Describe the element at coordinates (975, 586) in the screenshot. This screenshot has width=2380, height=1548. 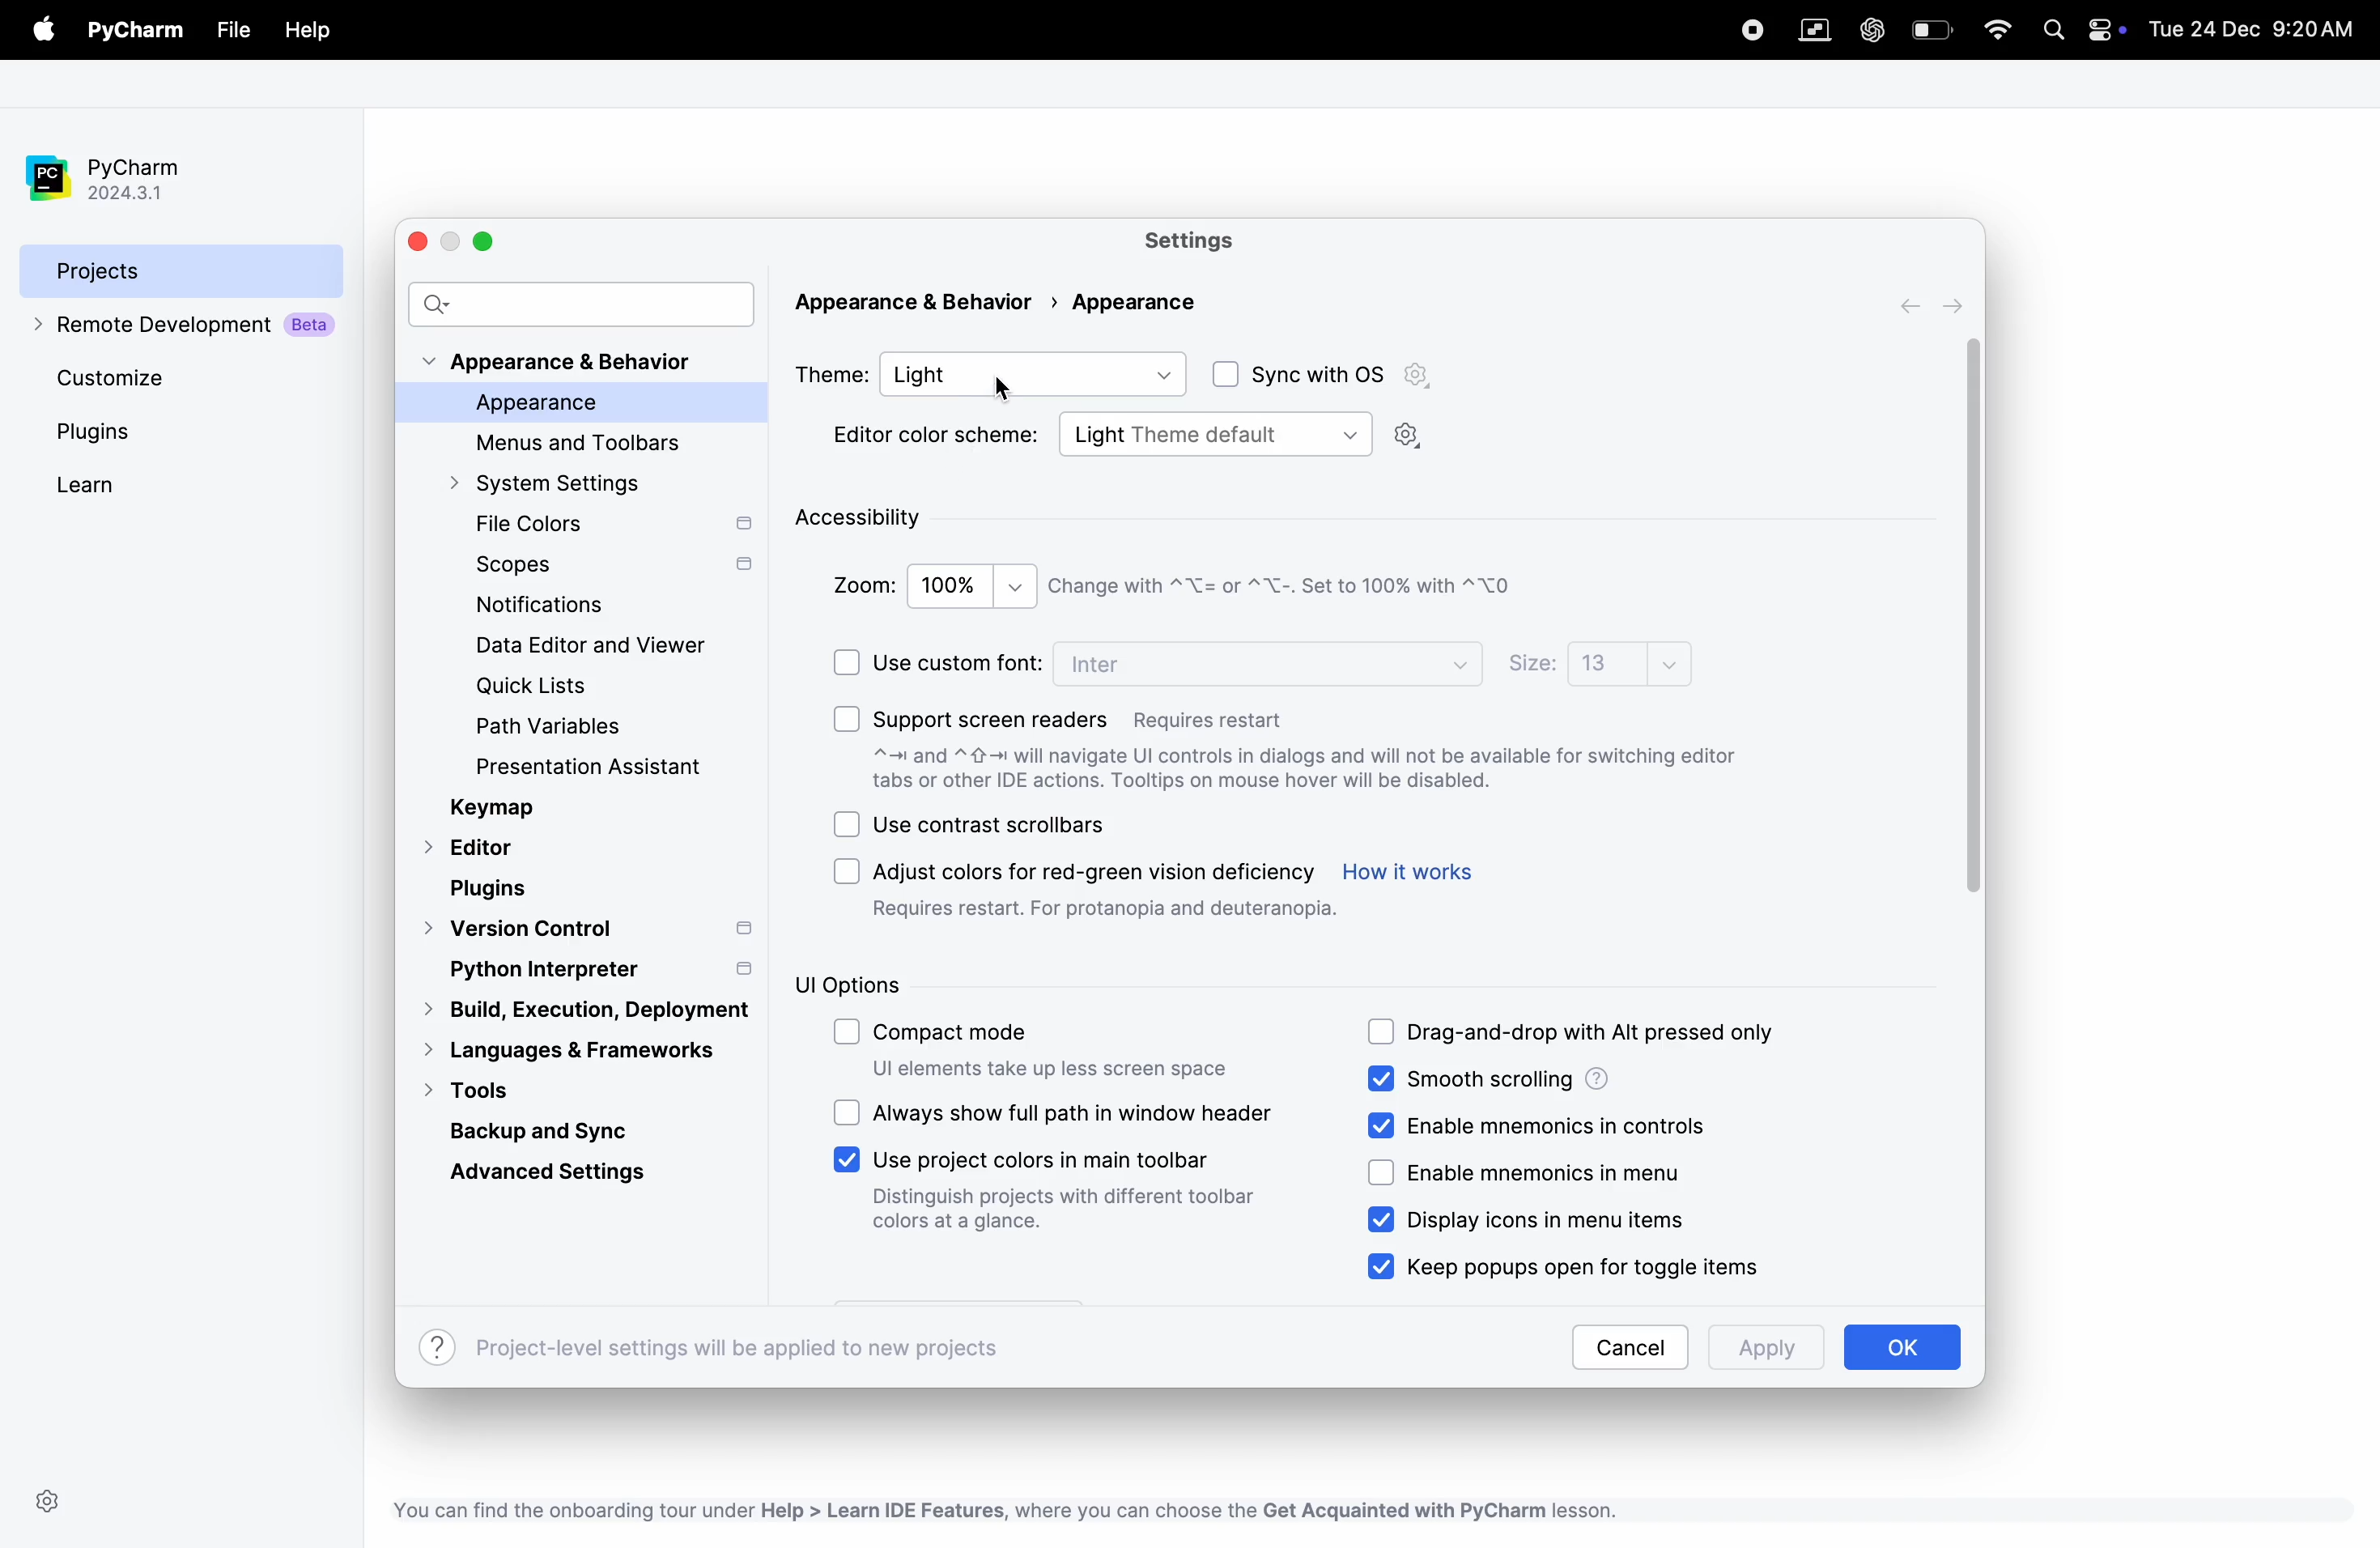
I see `zoom` at that location.